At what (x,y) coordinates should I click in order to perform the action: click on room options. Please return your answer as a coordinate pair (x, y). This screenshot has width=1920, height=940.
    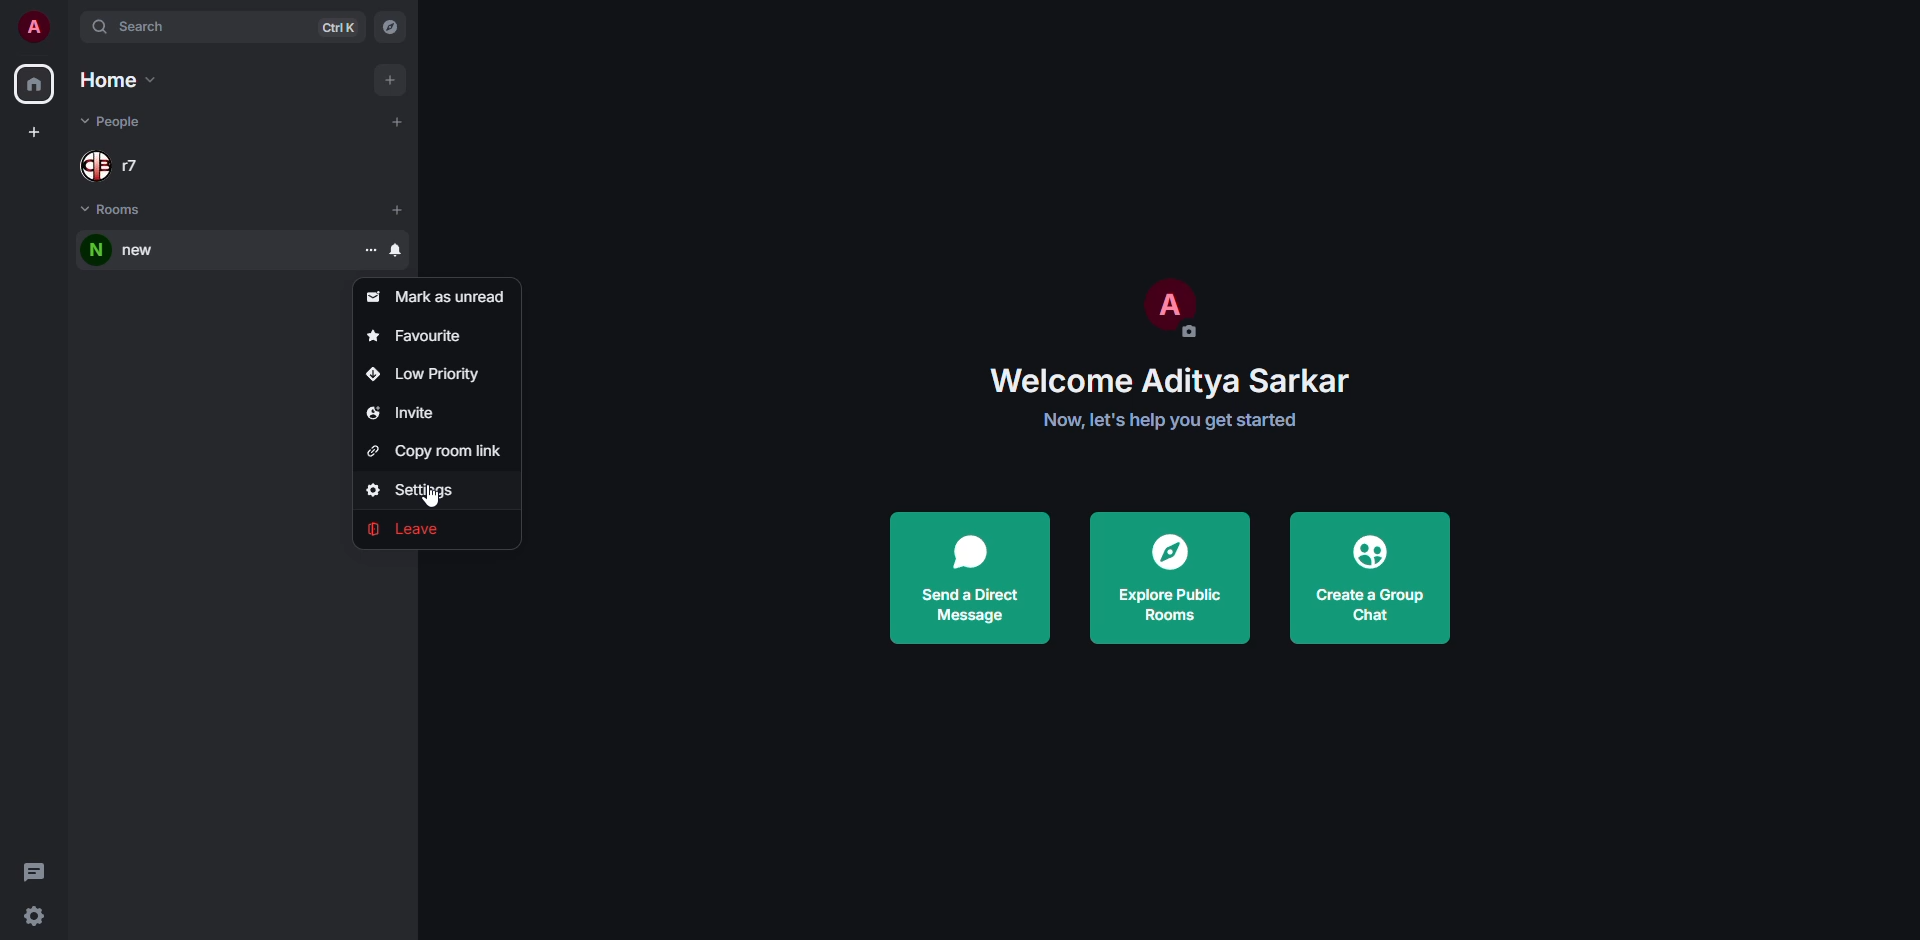
    Looking at the image, I should click on (373, 250).